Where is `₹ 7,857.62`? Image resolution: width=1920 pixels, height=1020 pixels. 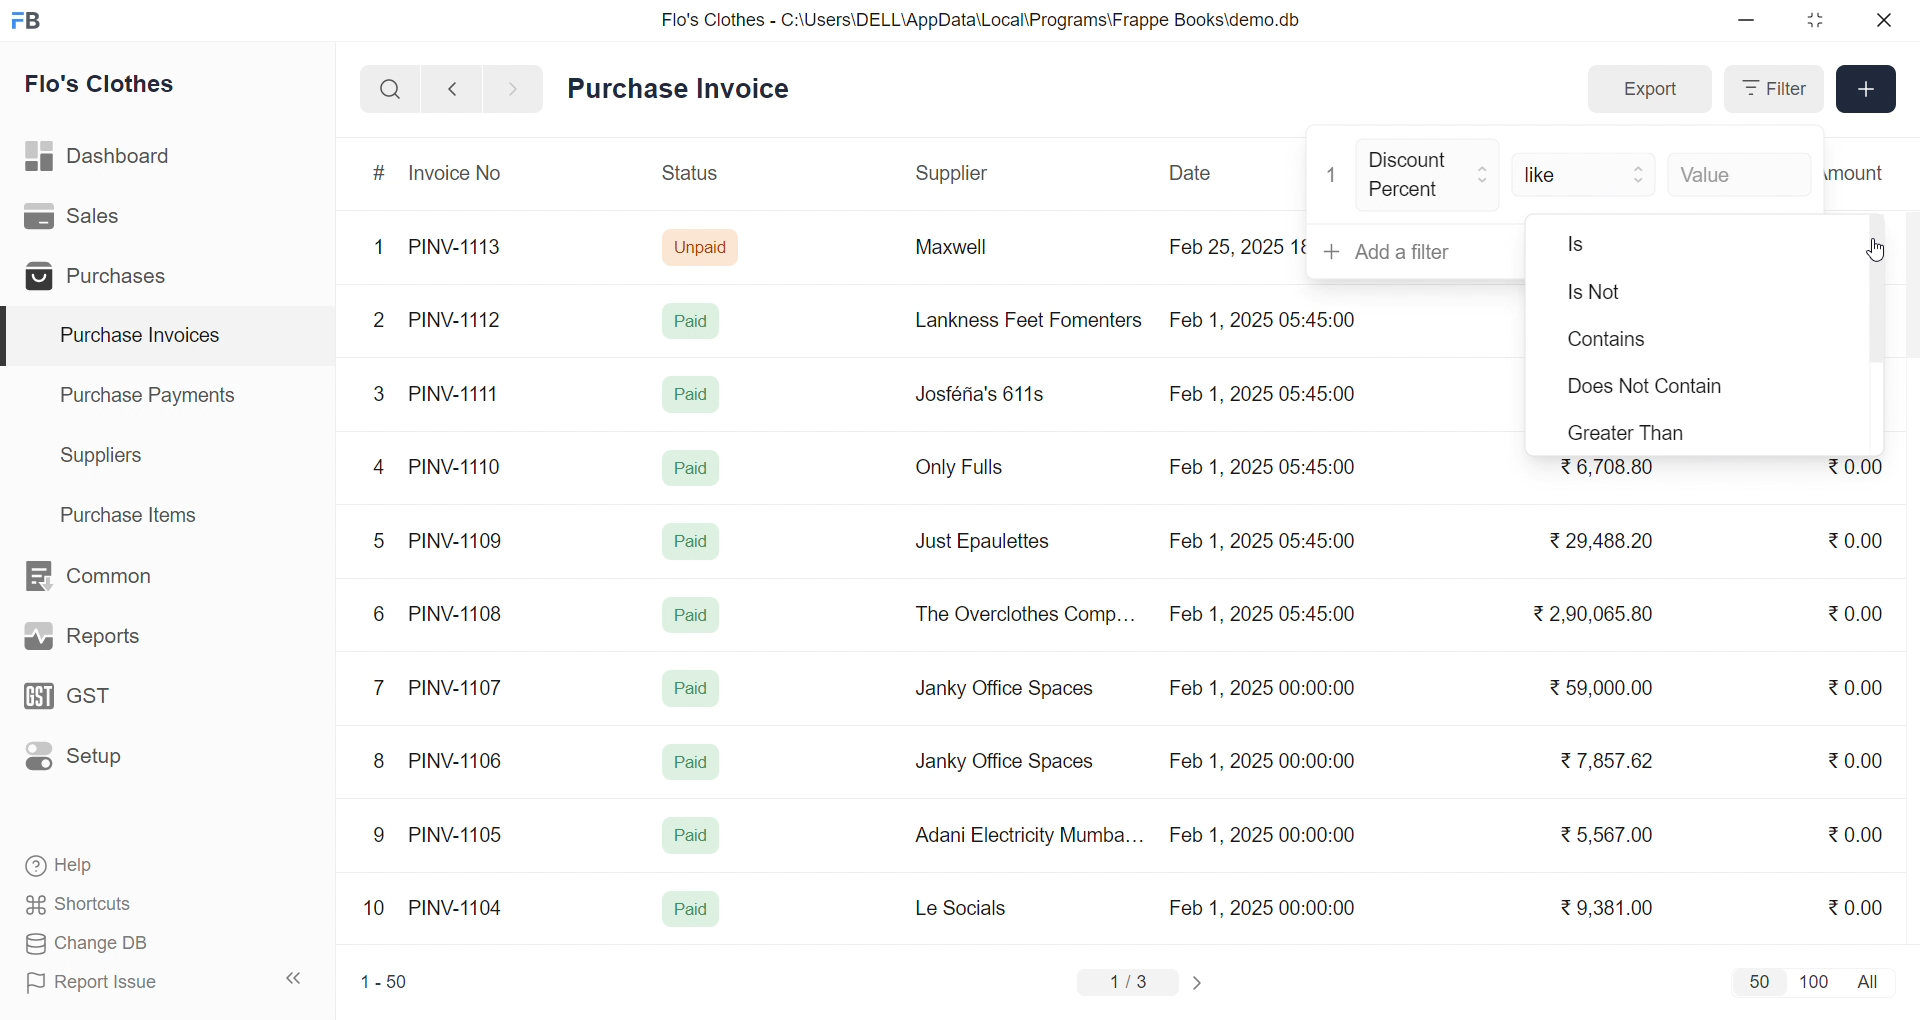
₹ 7,857.62 is located at coordinates (1609, 761).